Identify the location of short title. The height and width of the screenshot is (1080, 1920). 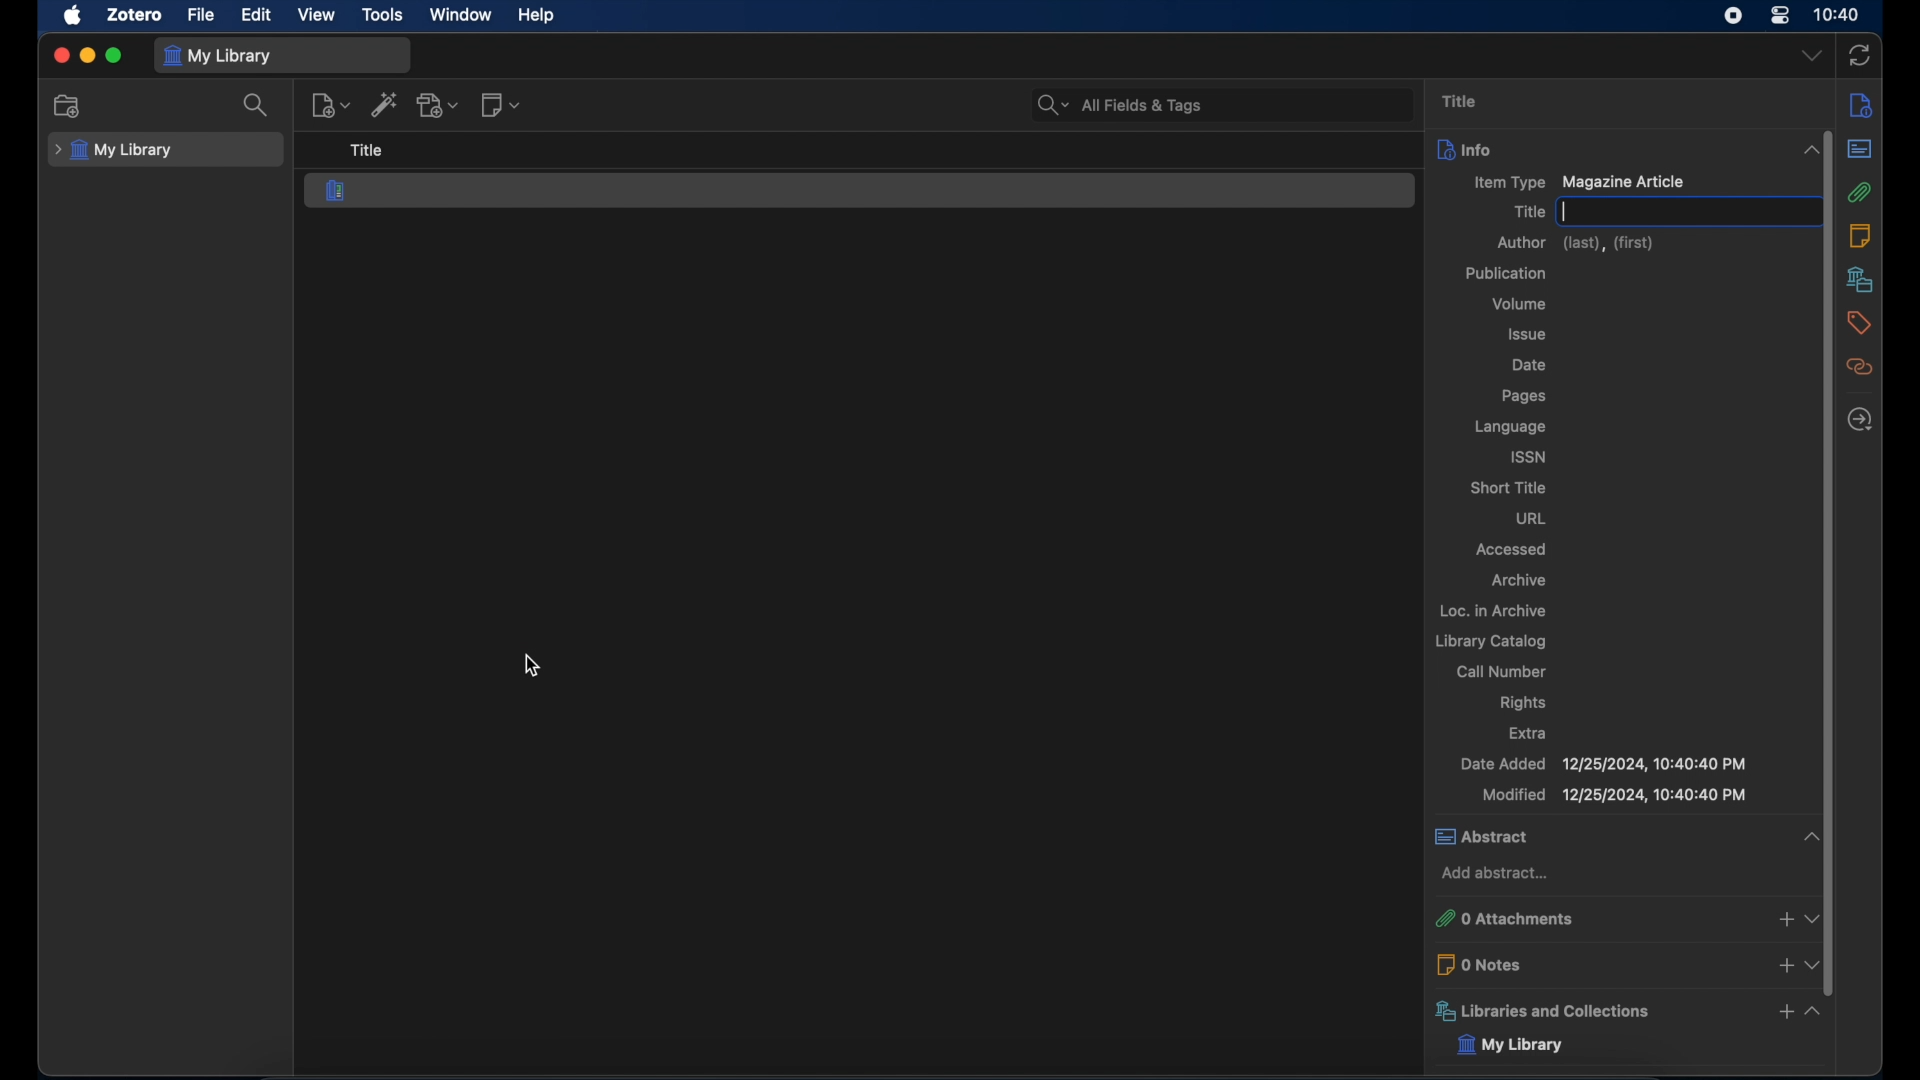
(1507, 488).